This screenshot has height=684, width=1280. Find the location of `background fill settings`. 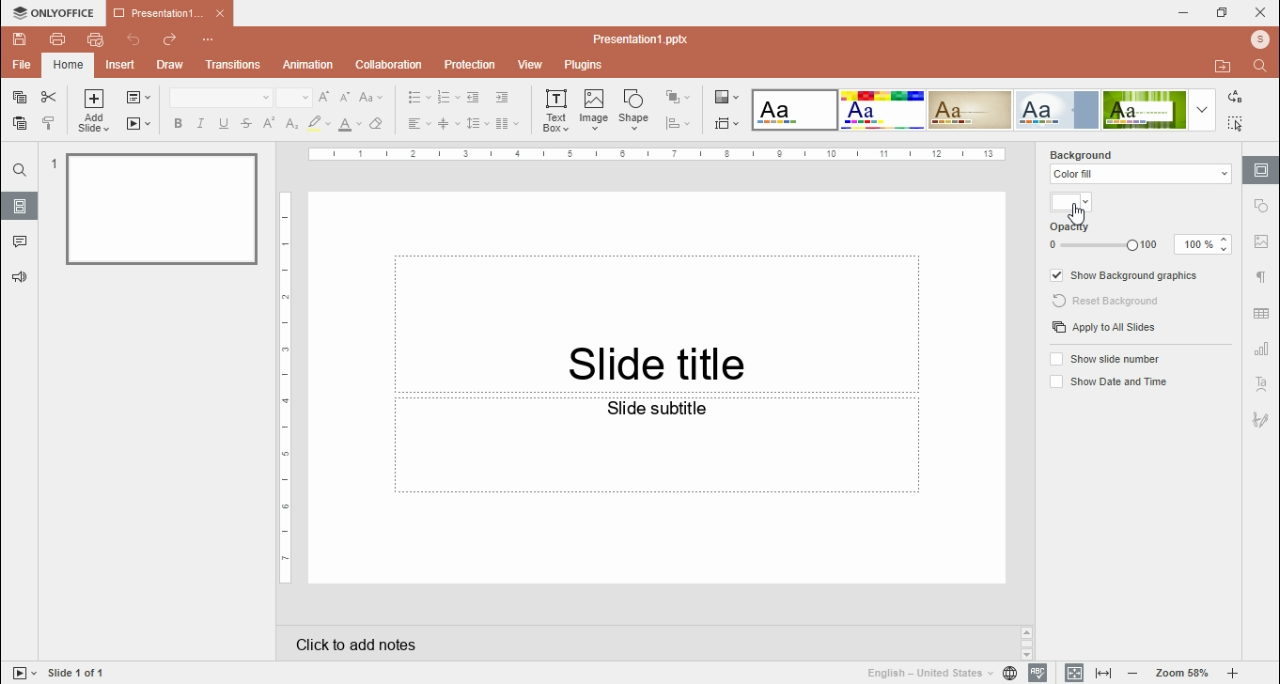

background fill settings is located at coordinates (1136, 174).